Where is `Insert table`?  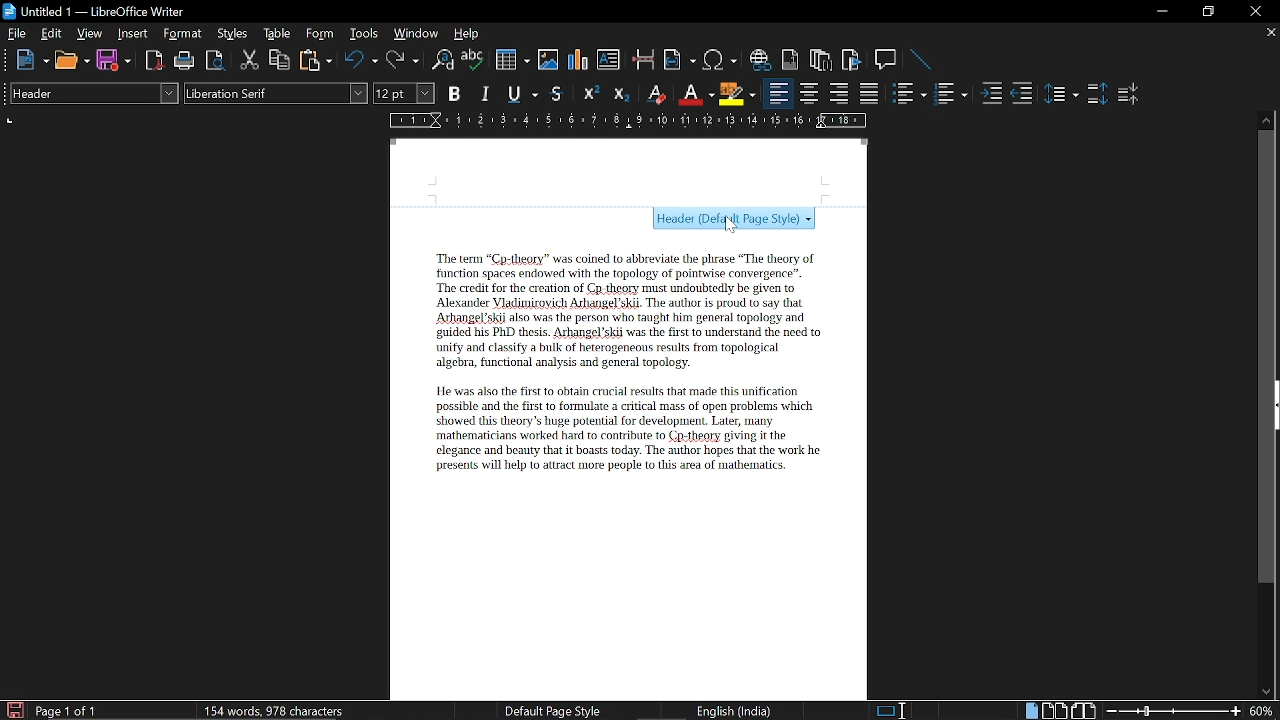 Insert table is located at coordinates (511, 61).